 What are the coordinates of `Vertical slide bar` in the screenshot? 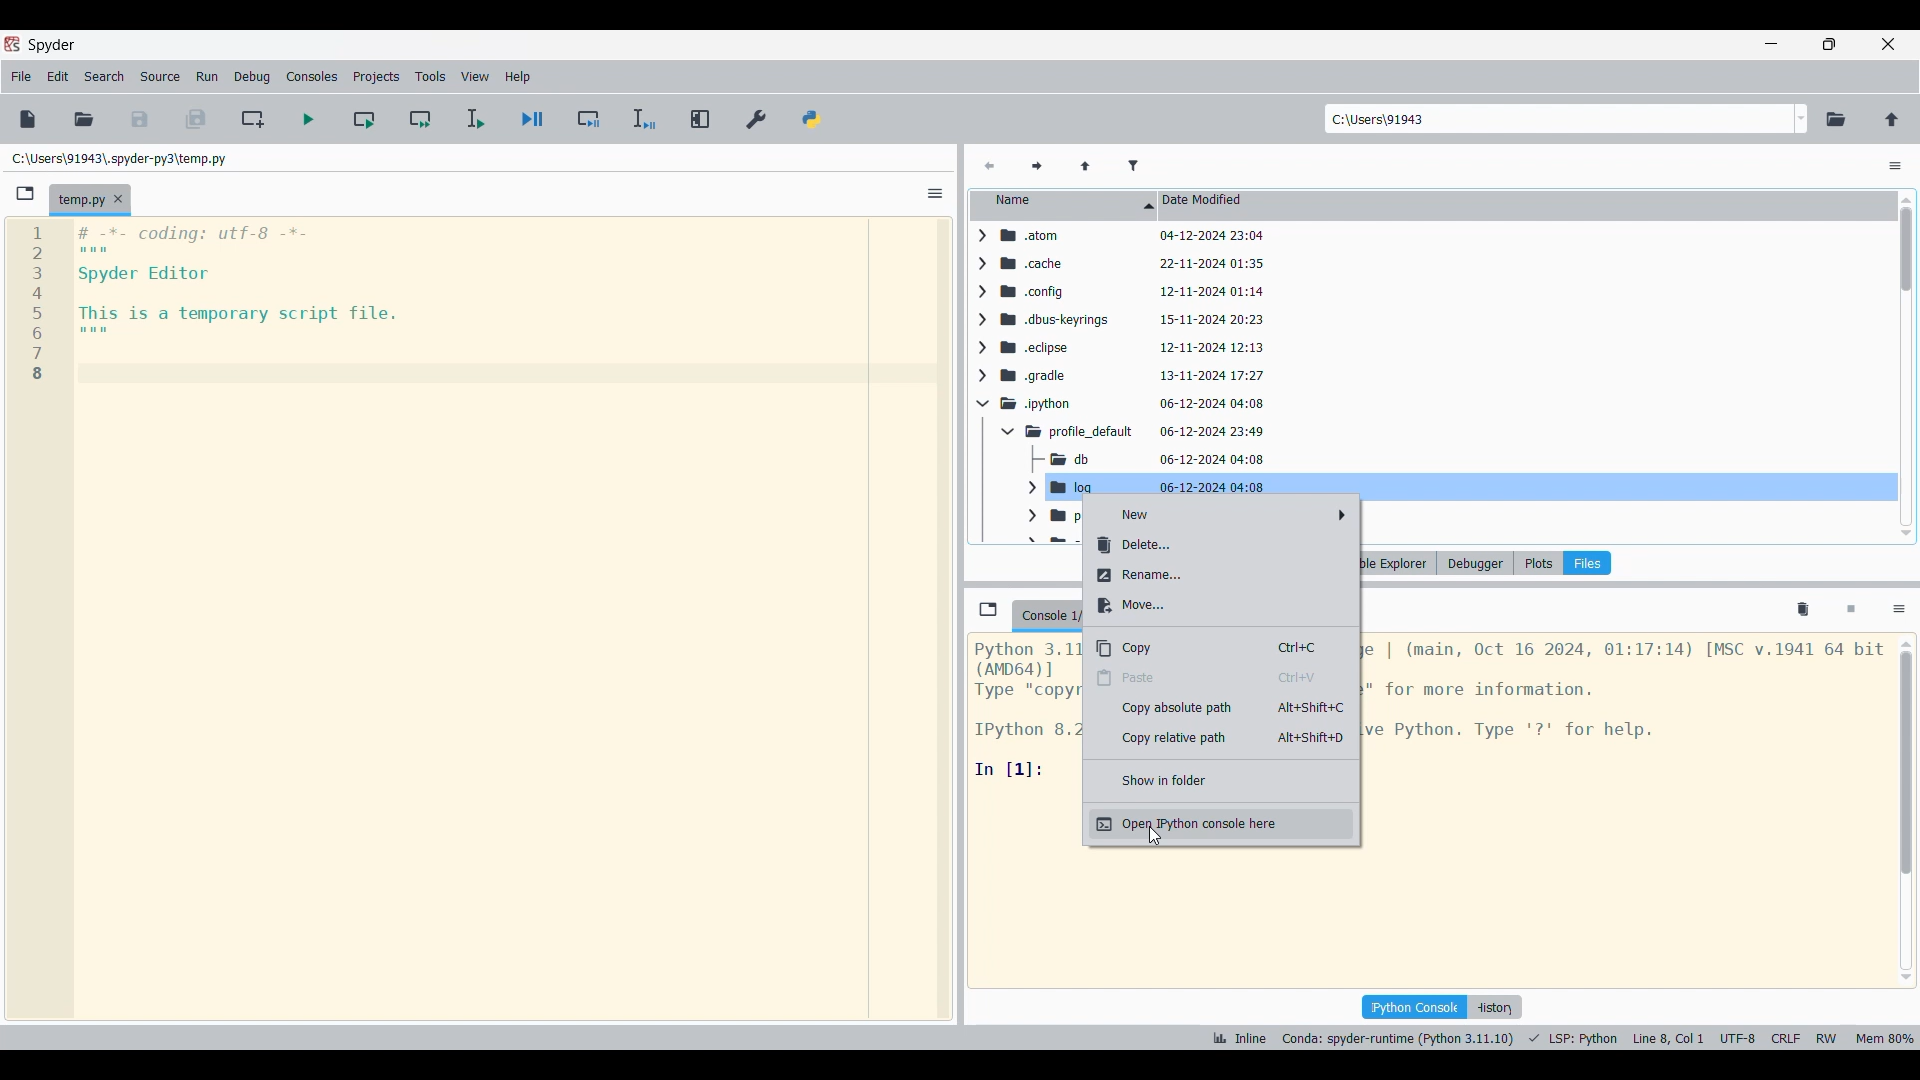 It's located at (1906, 811).